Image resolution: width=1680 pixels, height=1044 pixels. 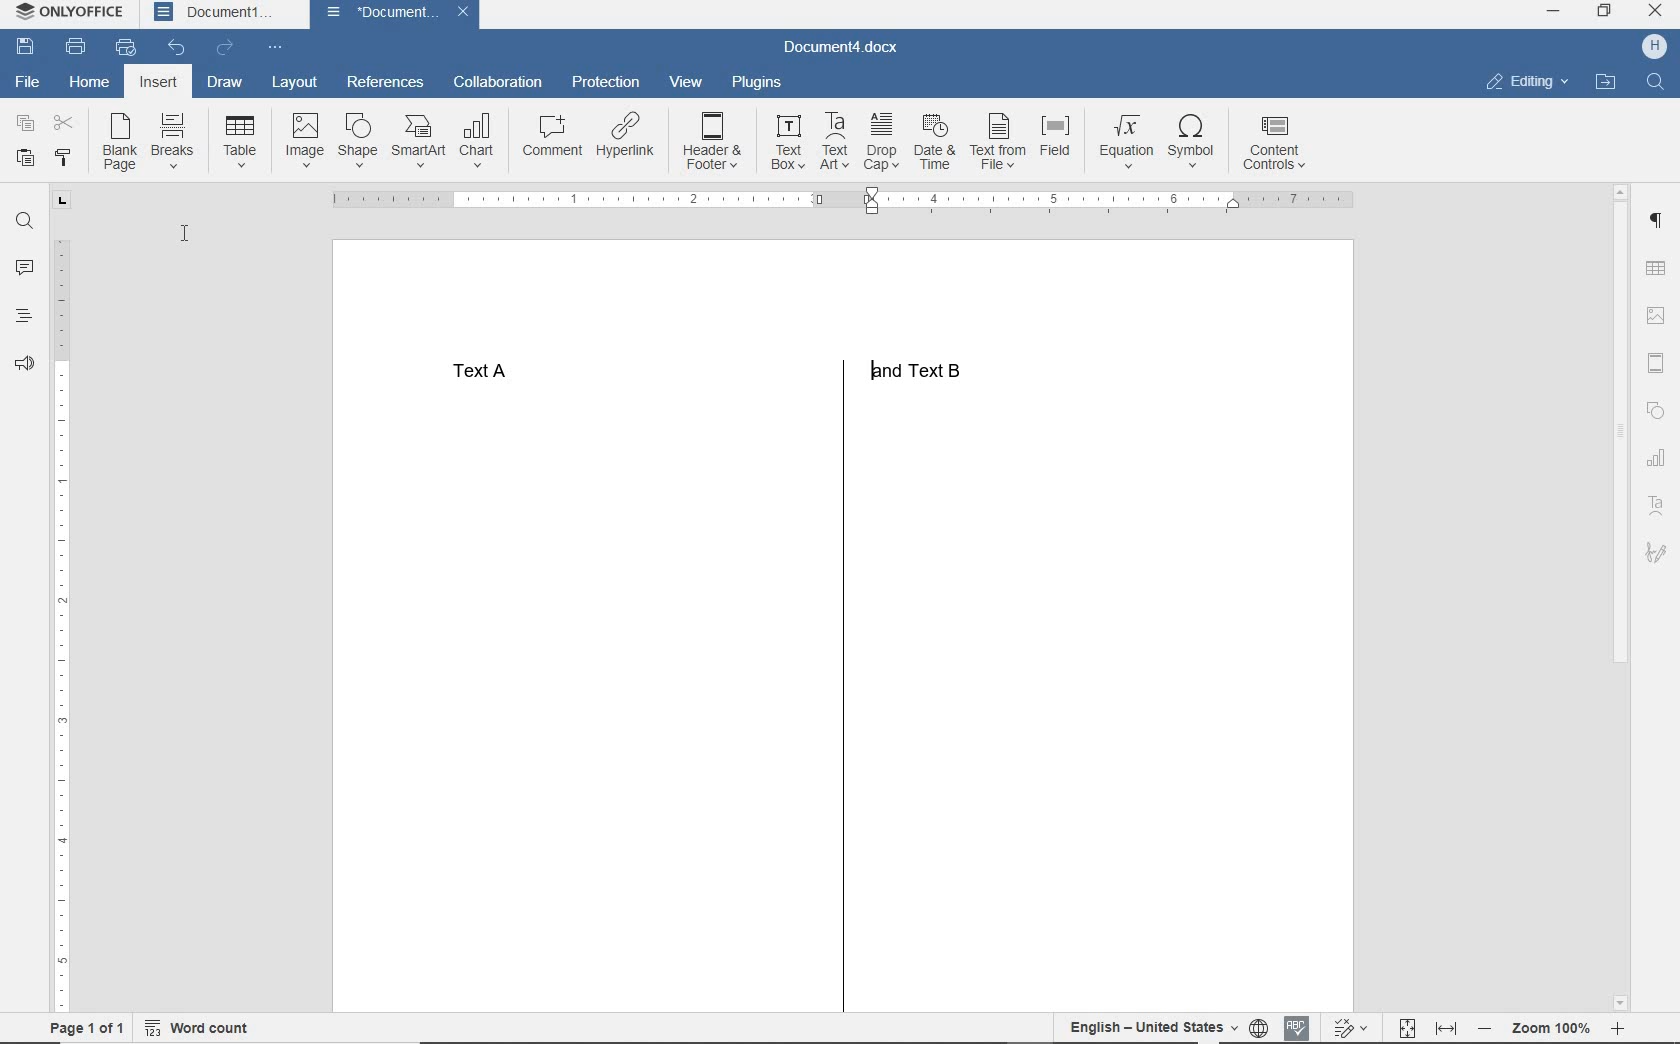 What do you see at coordinates (208, 1025) in the screenshot?
I see `WORD COUNT` at bounding box center [208, 1025].